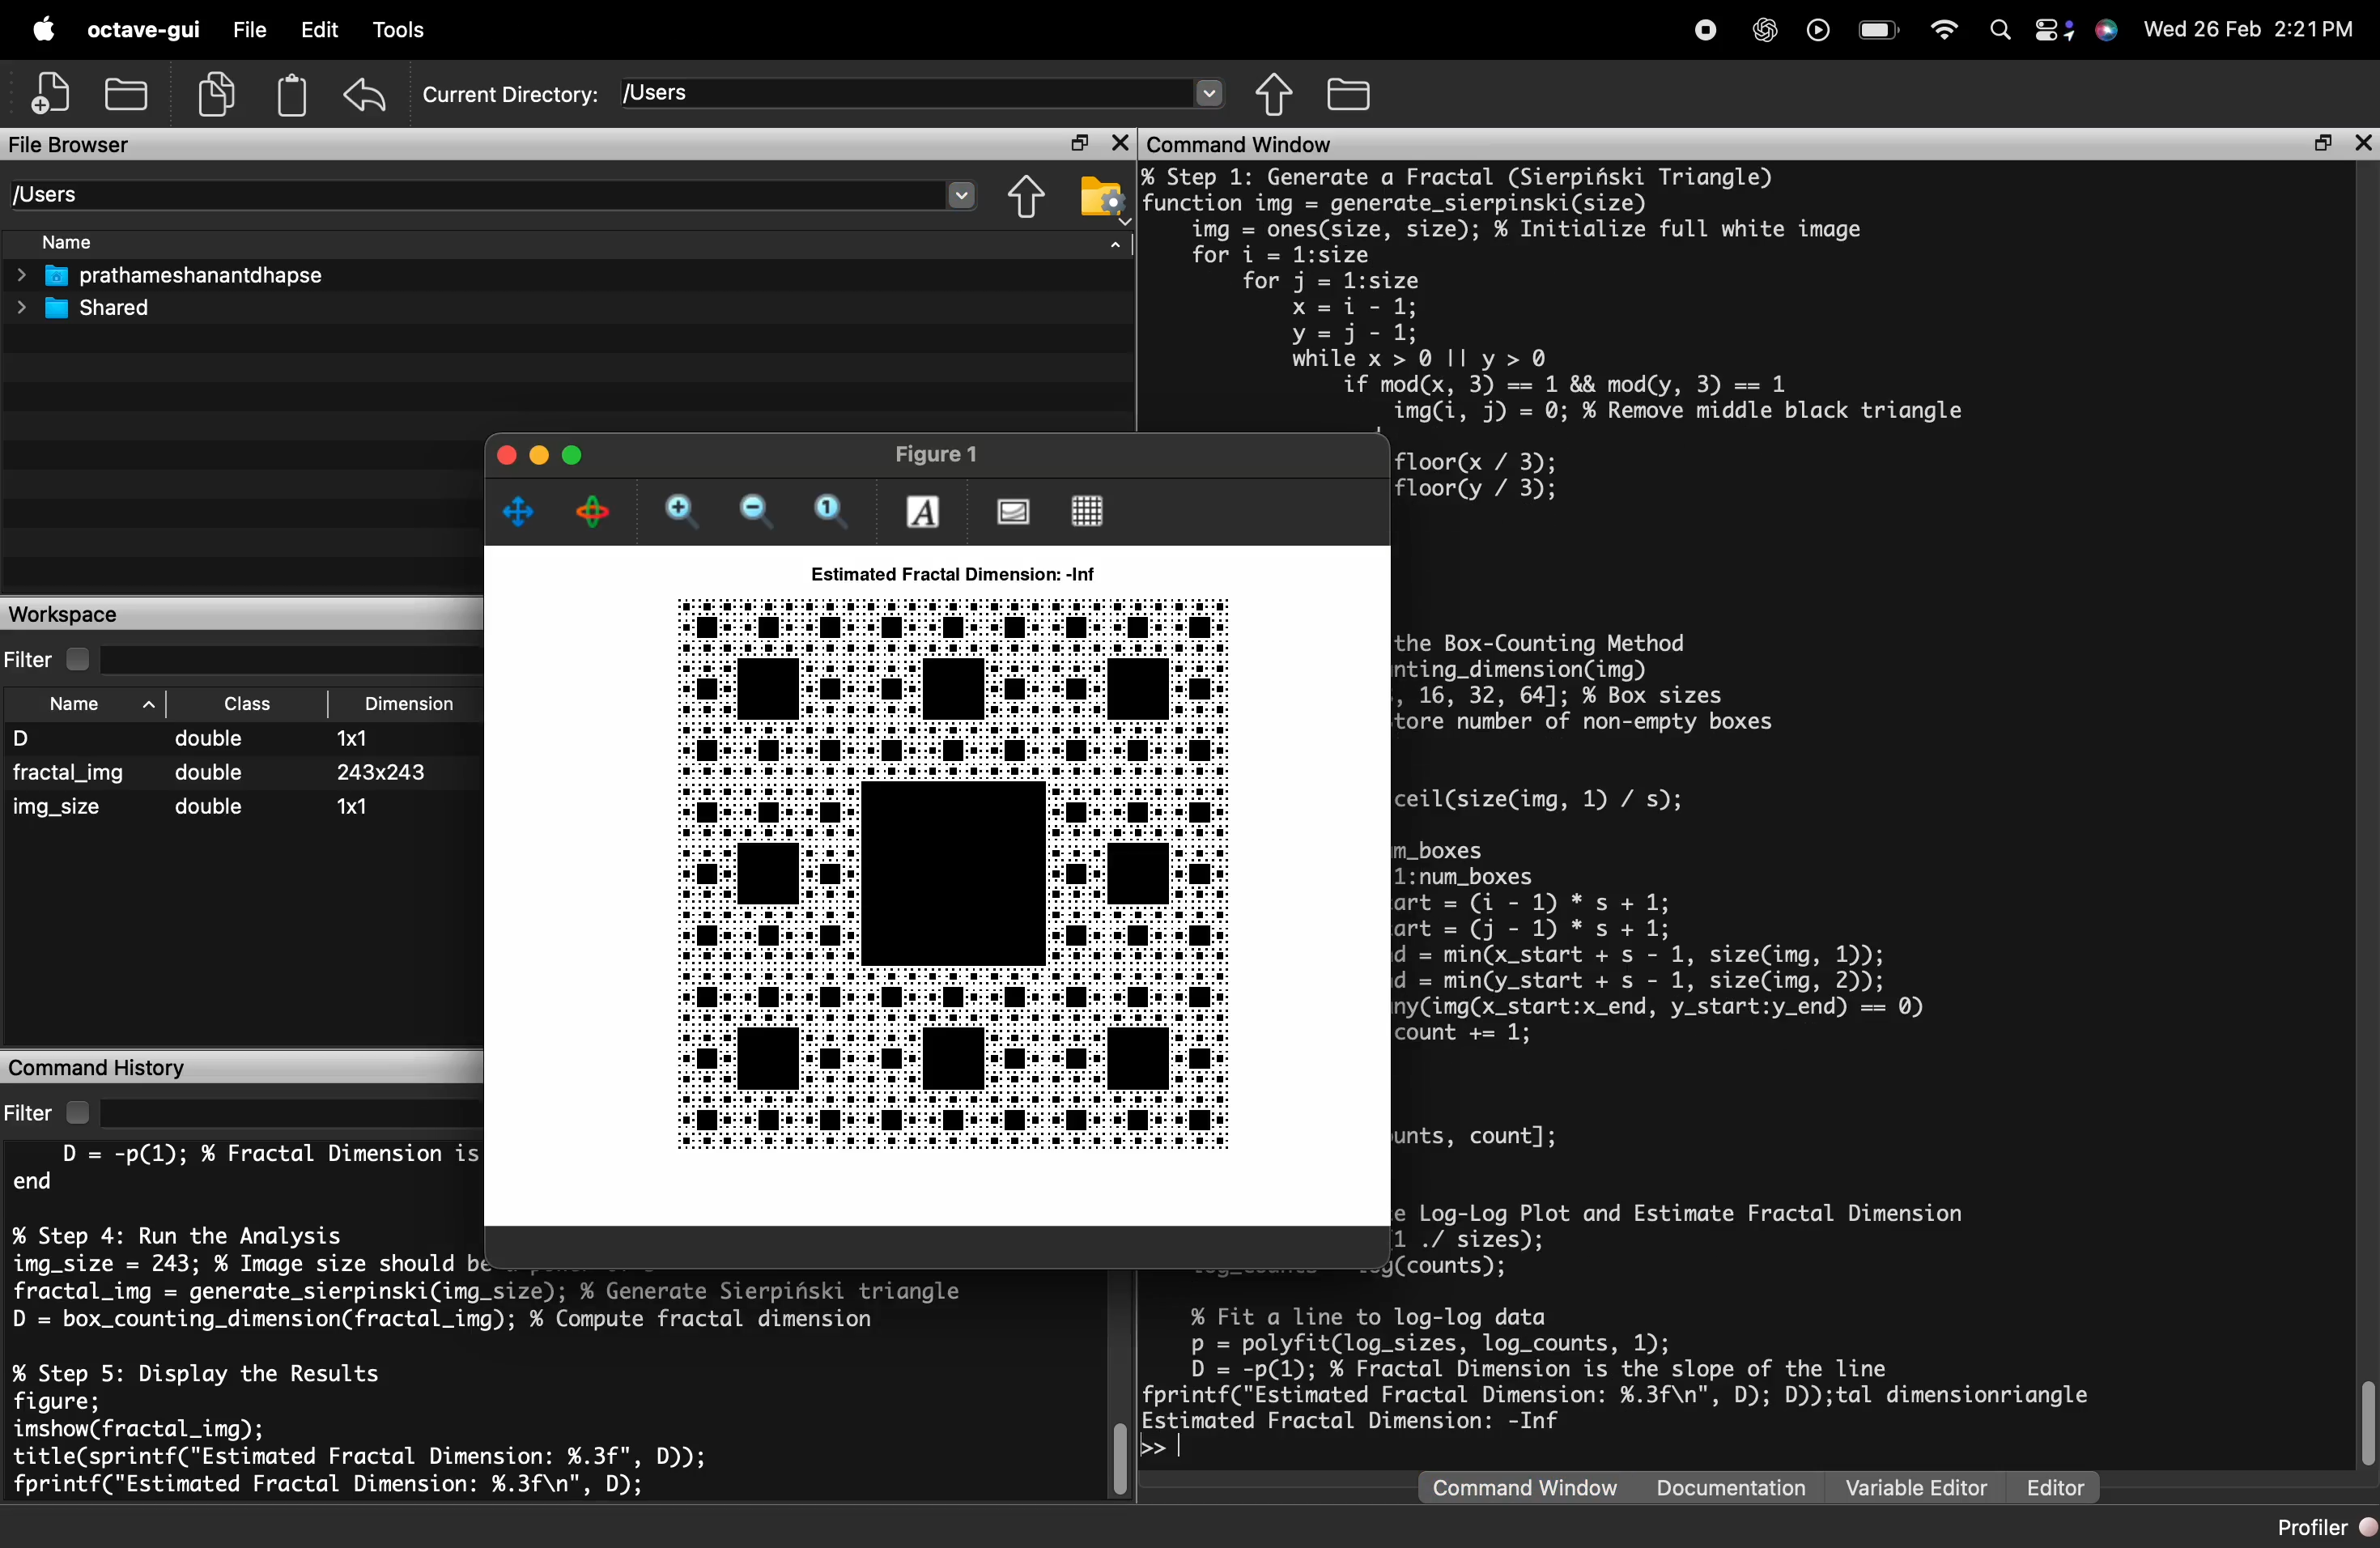 The height and width of the screenshot is (1548, 2380). I want to click on Documentation, so click(1735, 1493).